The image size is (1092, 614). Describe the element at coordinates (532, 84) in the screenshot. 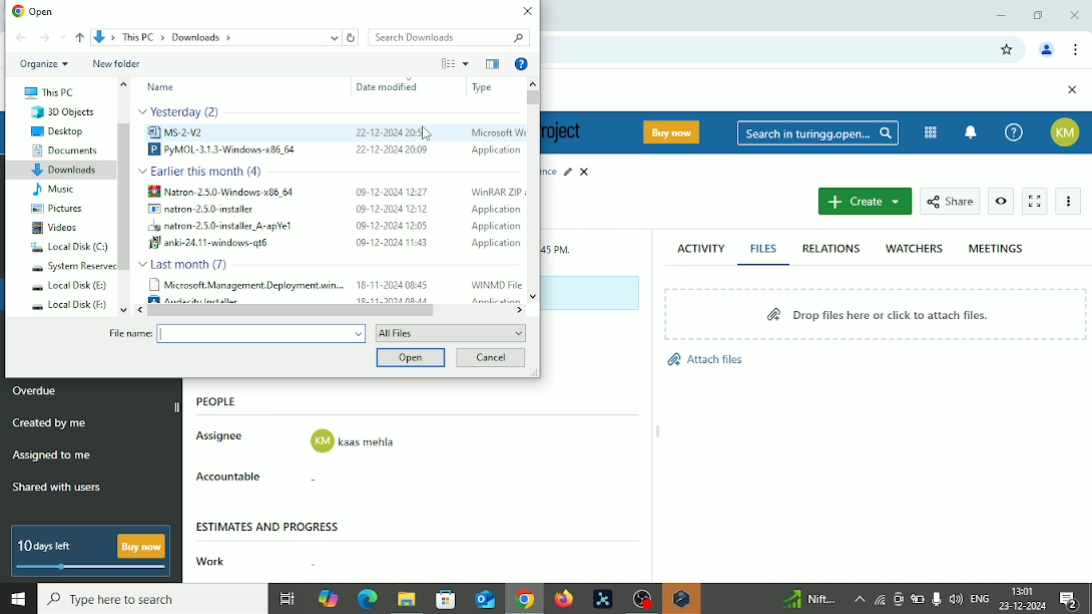

I see `move up in files` at that location.